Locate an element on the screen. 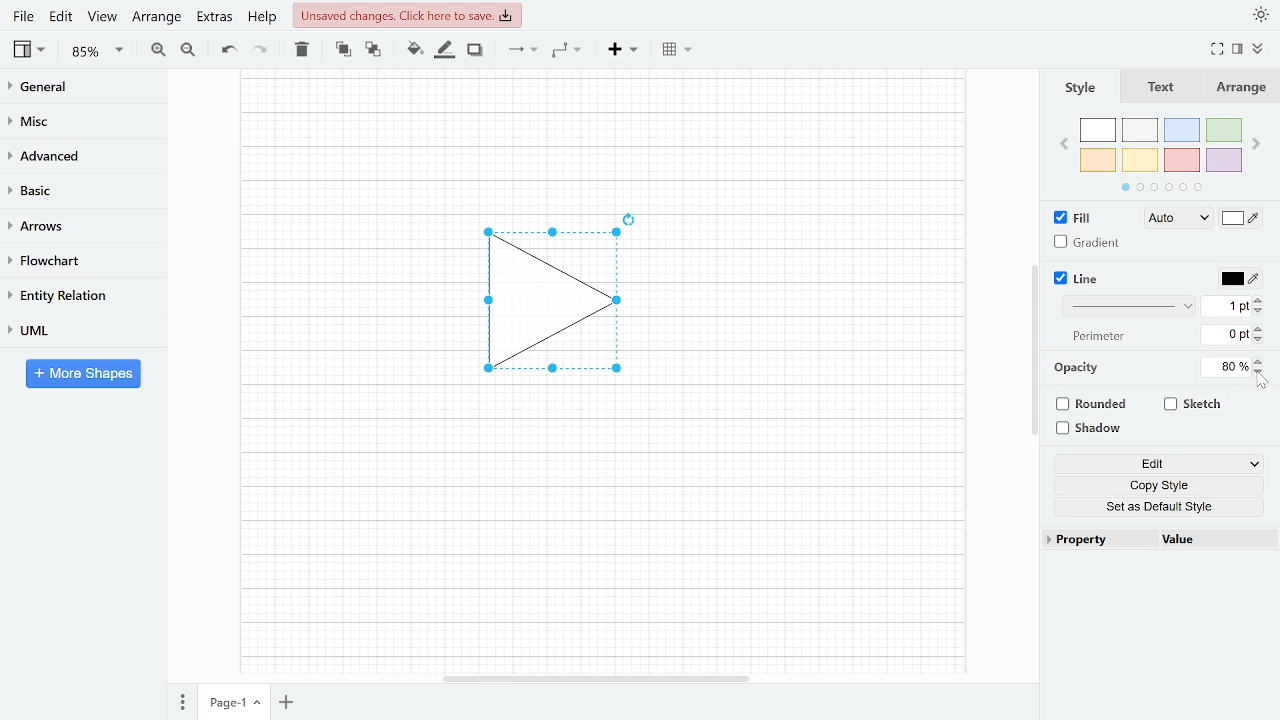 This screenshot has height=720, width=1280. Entity relation is located at coordinates (75, 295).